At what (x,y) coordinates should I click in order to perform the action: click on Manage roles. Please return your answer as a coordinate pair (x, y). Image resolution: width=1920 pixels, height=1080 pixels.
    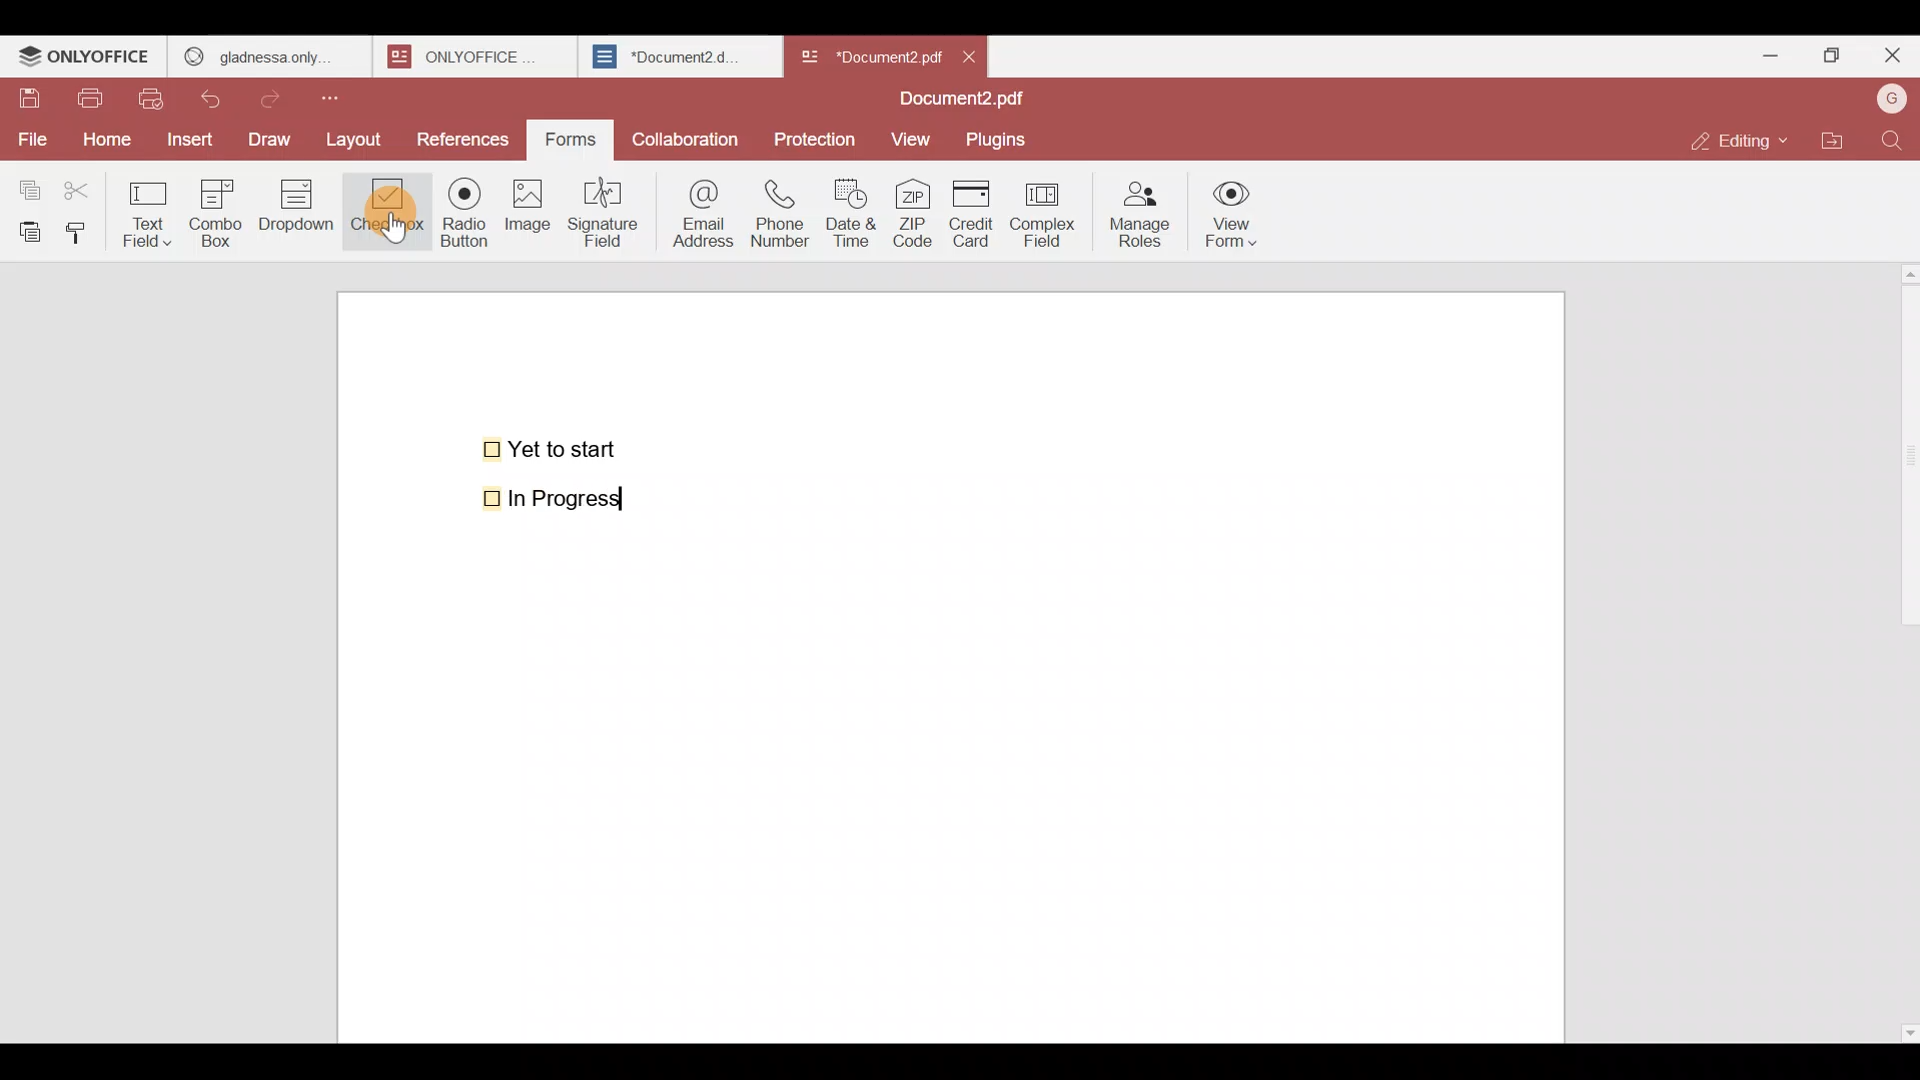
    Looking at the image, I should click on (1140, 209).